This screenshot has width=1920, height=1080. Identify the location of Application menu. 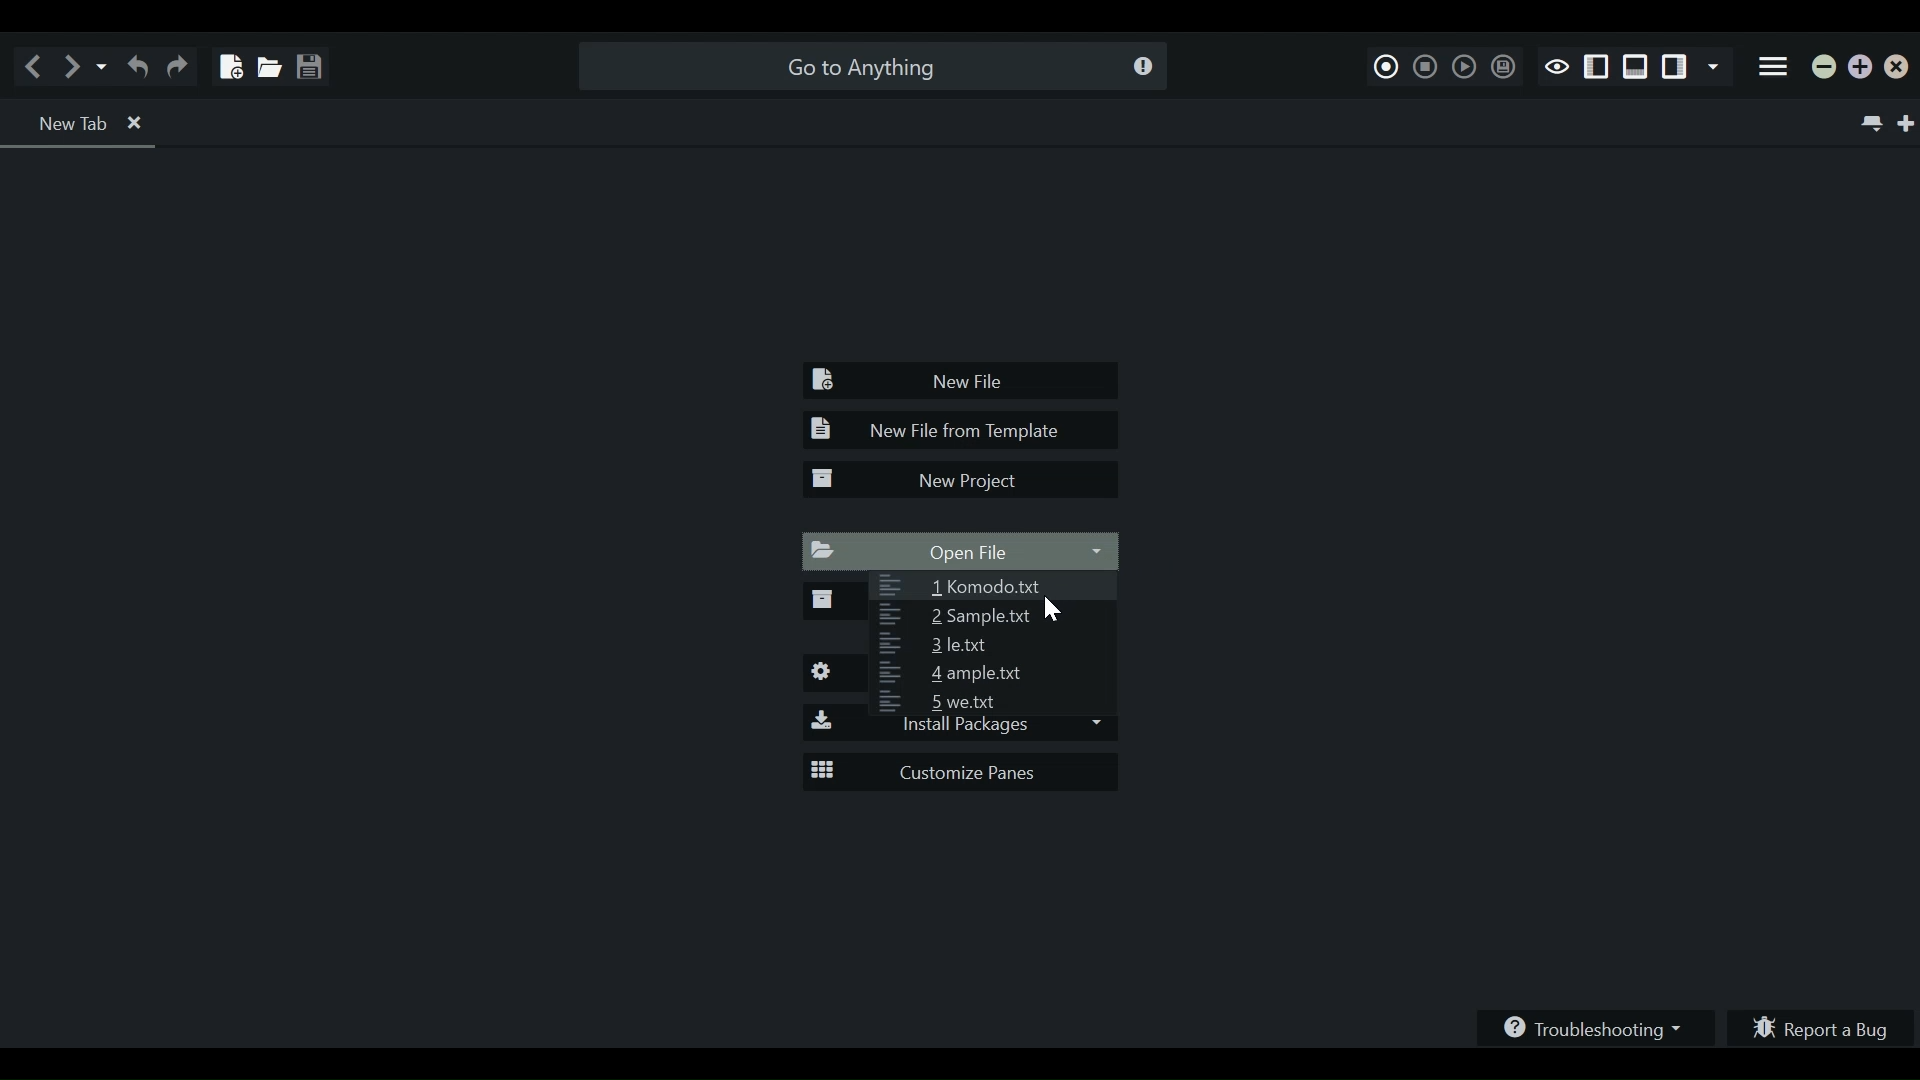
(1774, 69).